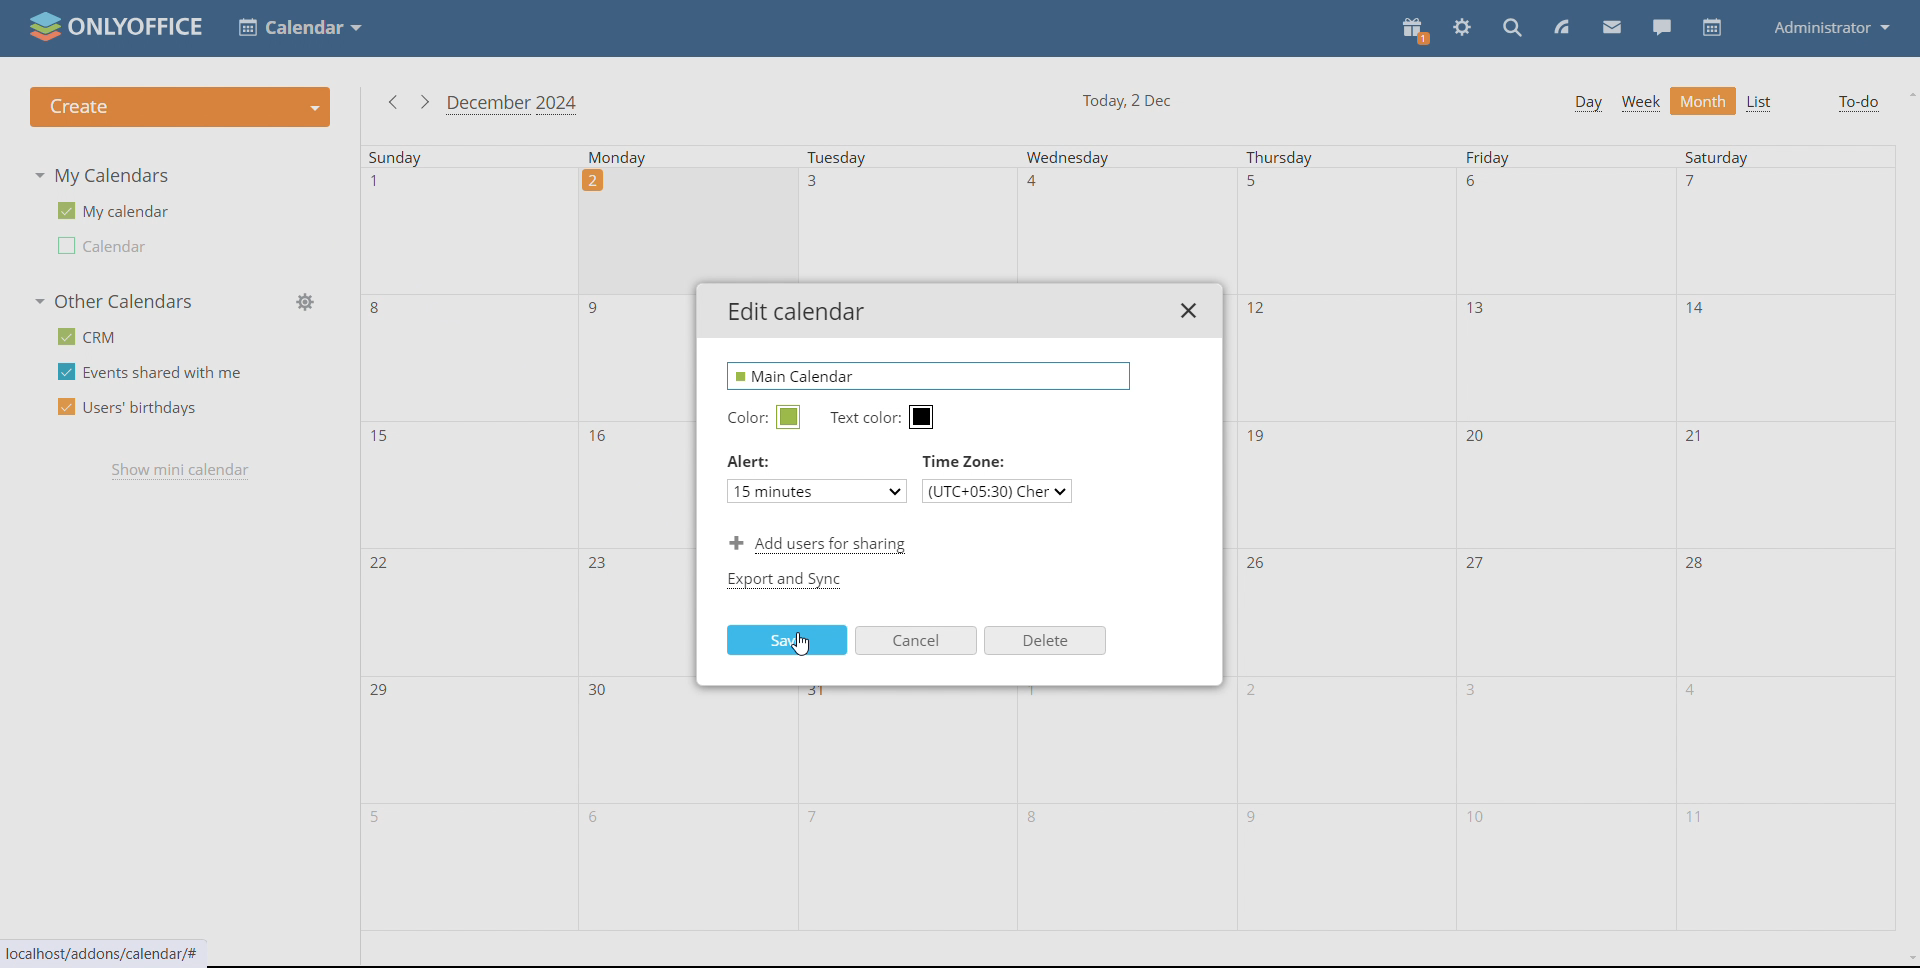 The image size is (1920, 968). Describe the element at coordinates (998, 490) in the screenshot. I see `select timezone` at that location.